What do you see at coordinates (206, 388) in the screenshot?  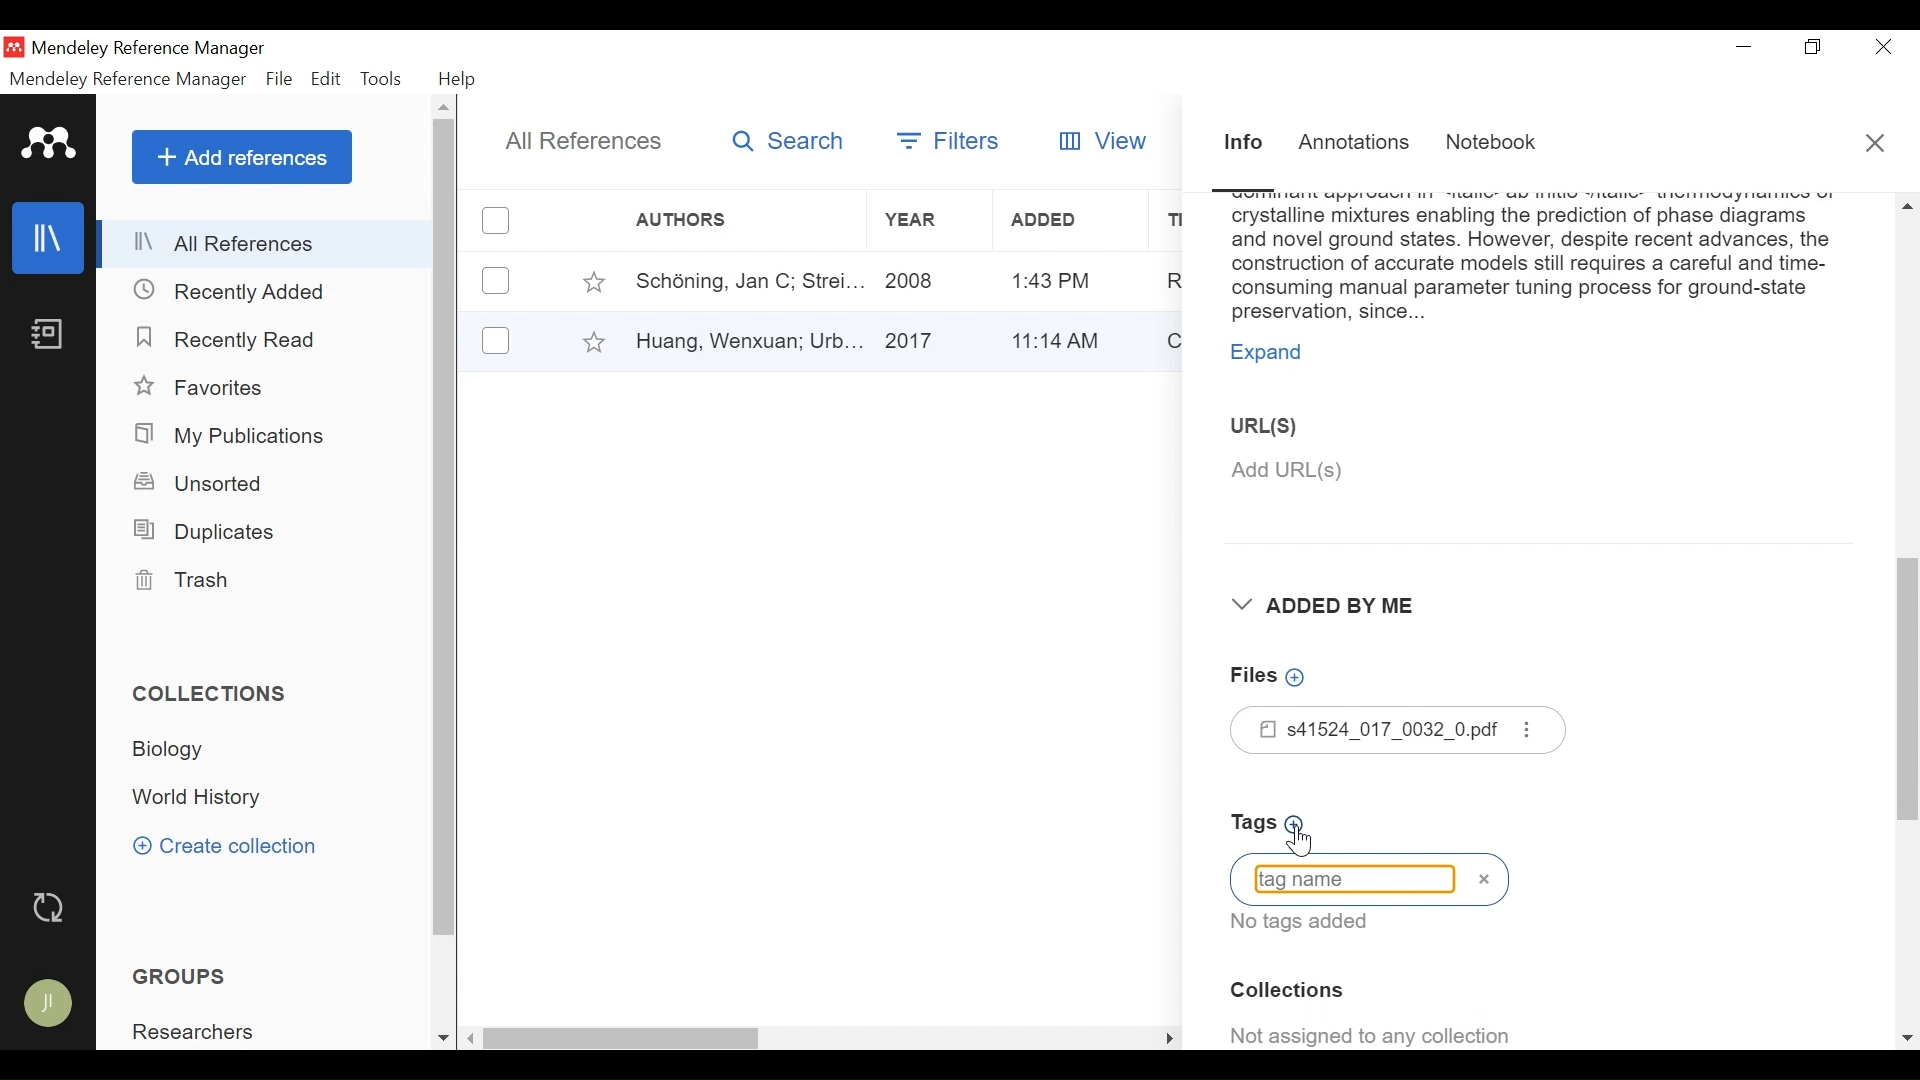 I see `Favorites` at bounding box center [206, 388].